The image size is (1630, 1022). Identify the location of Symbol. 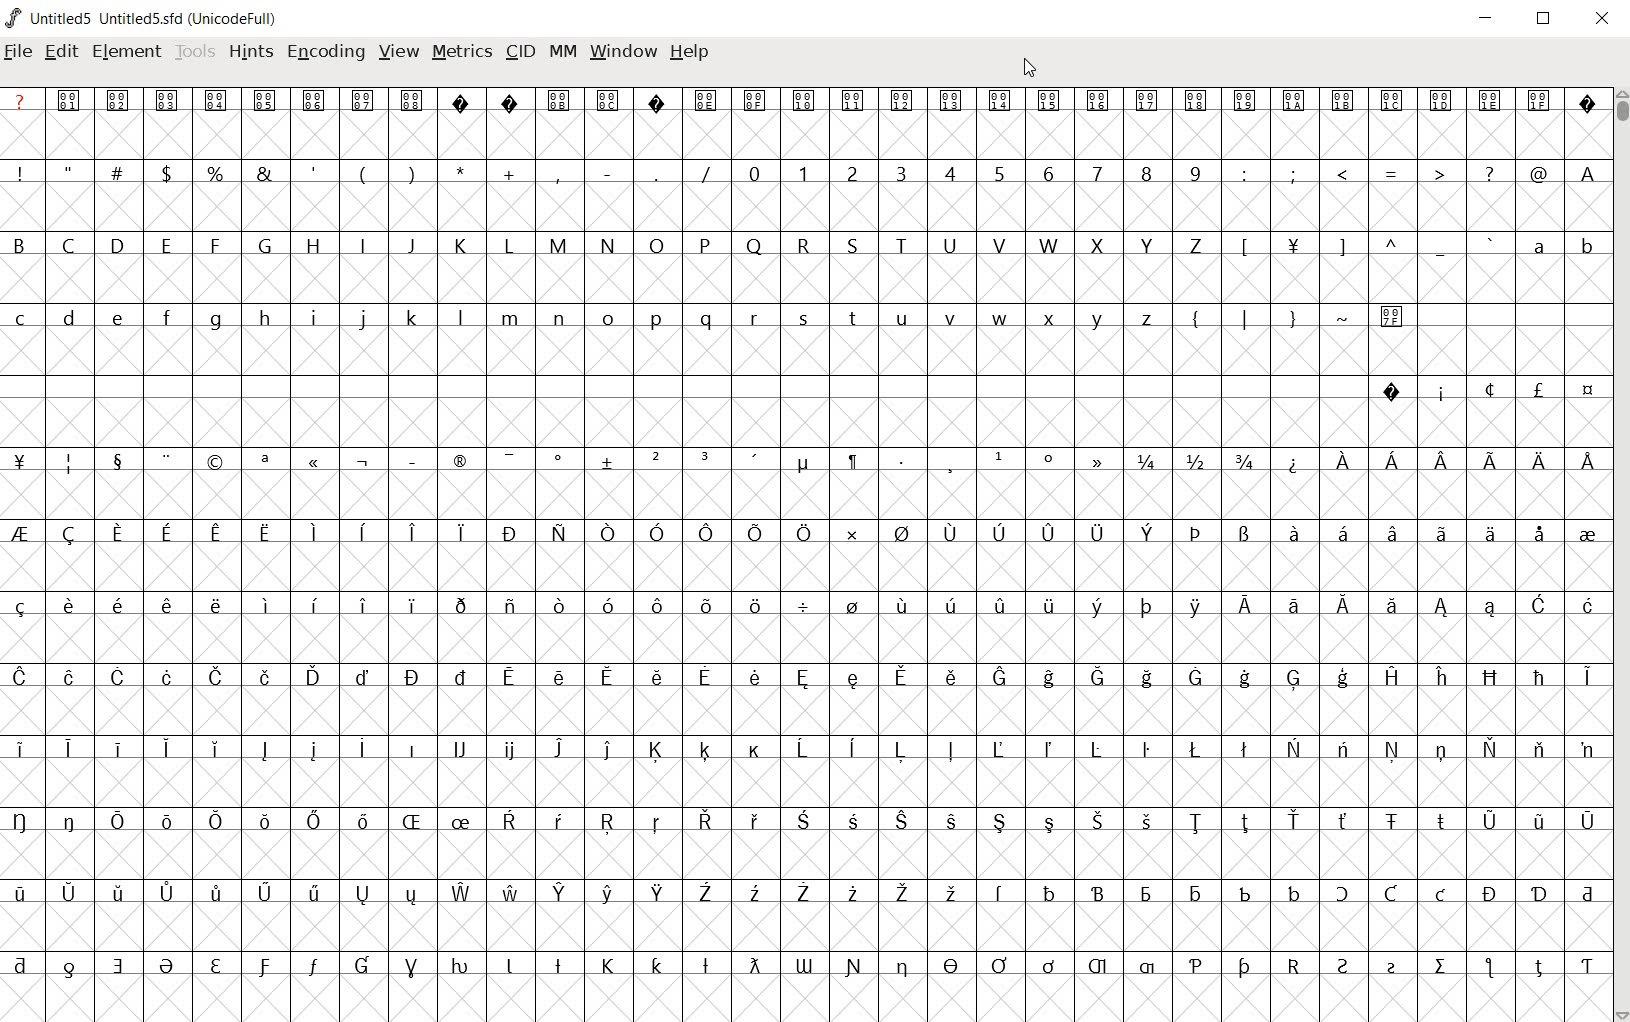
(656, 534).